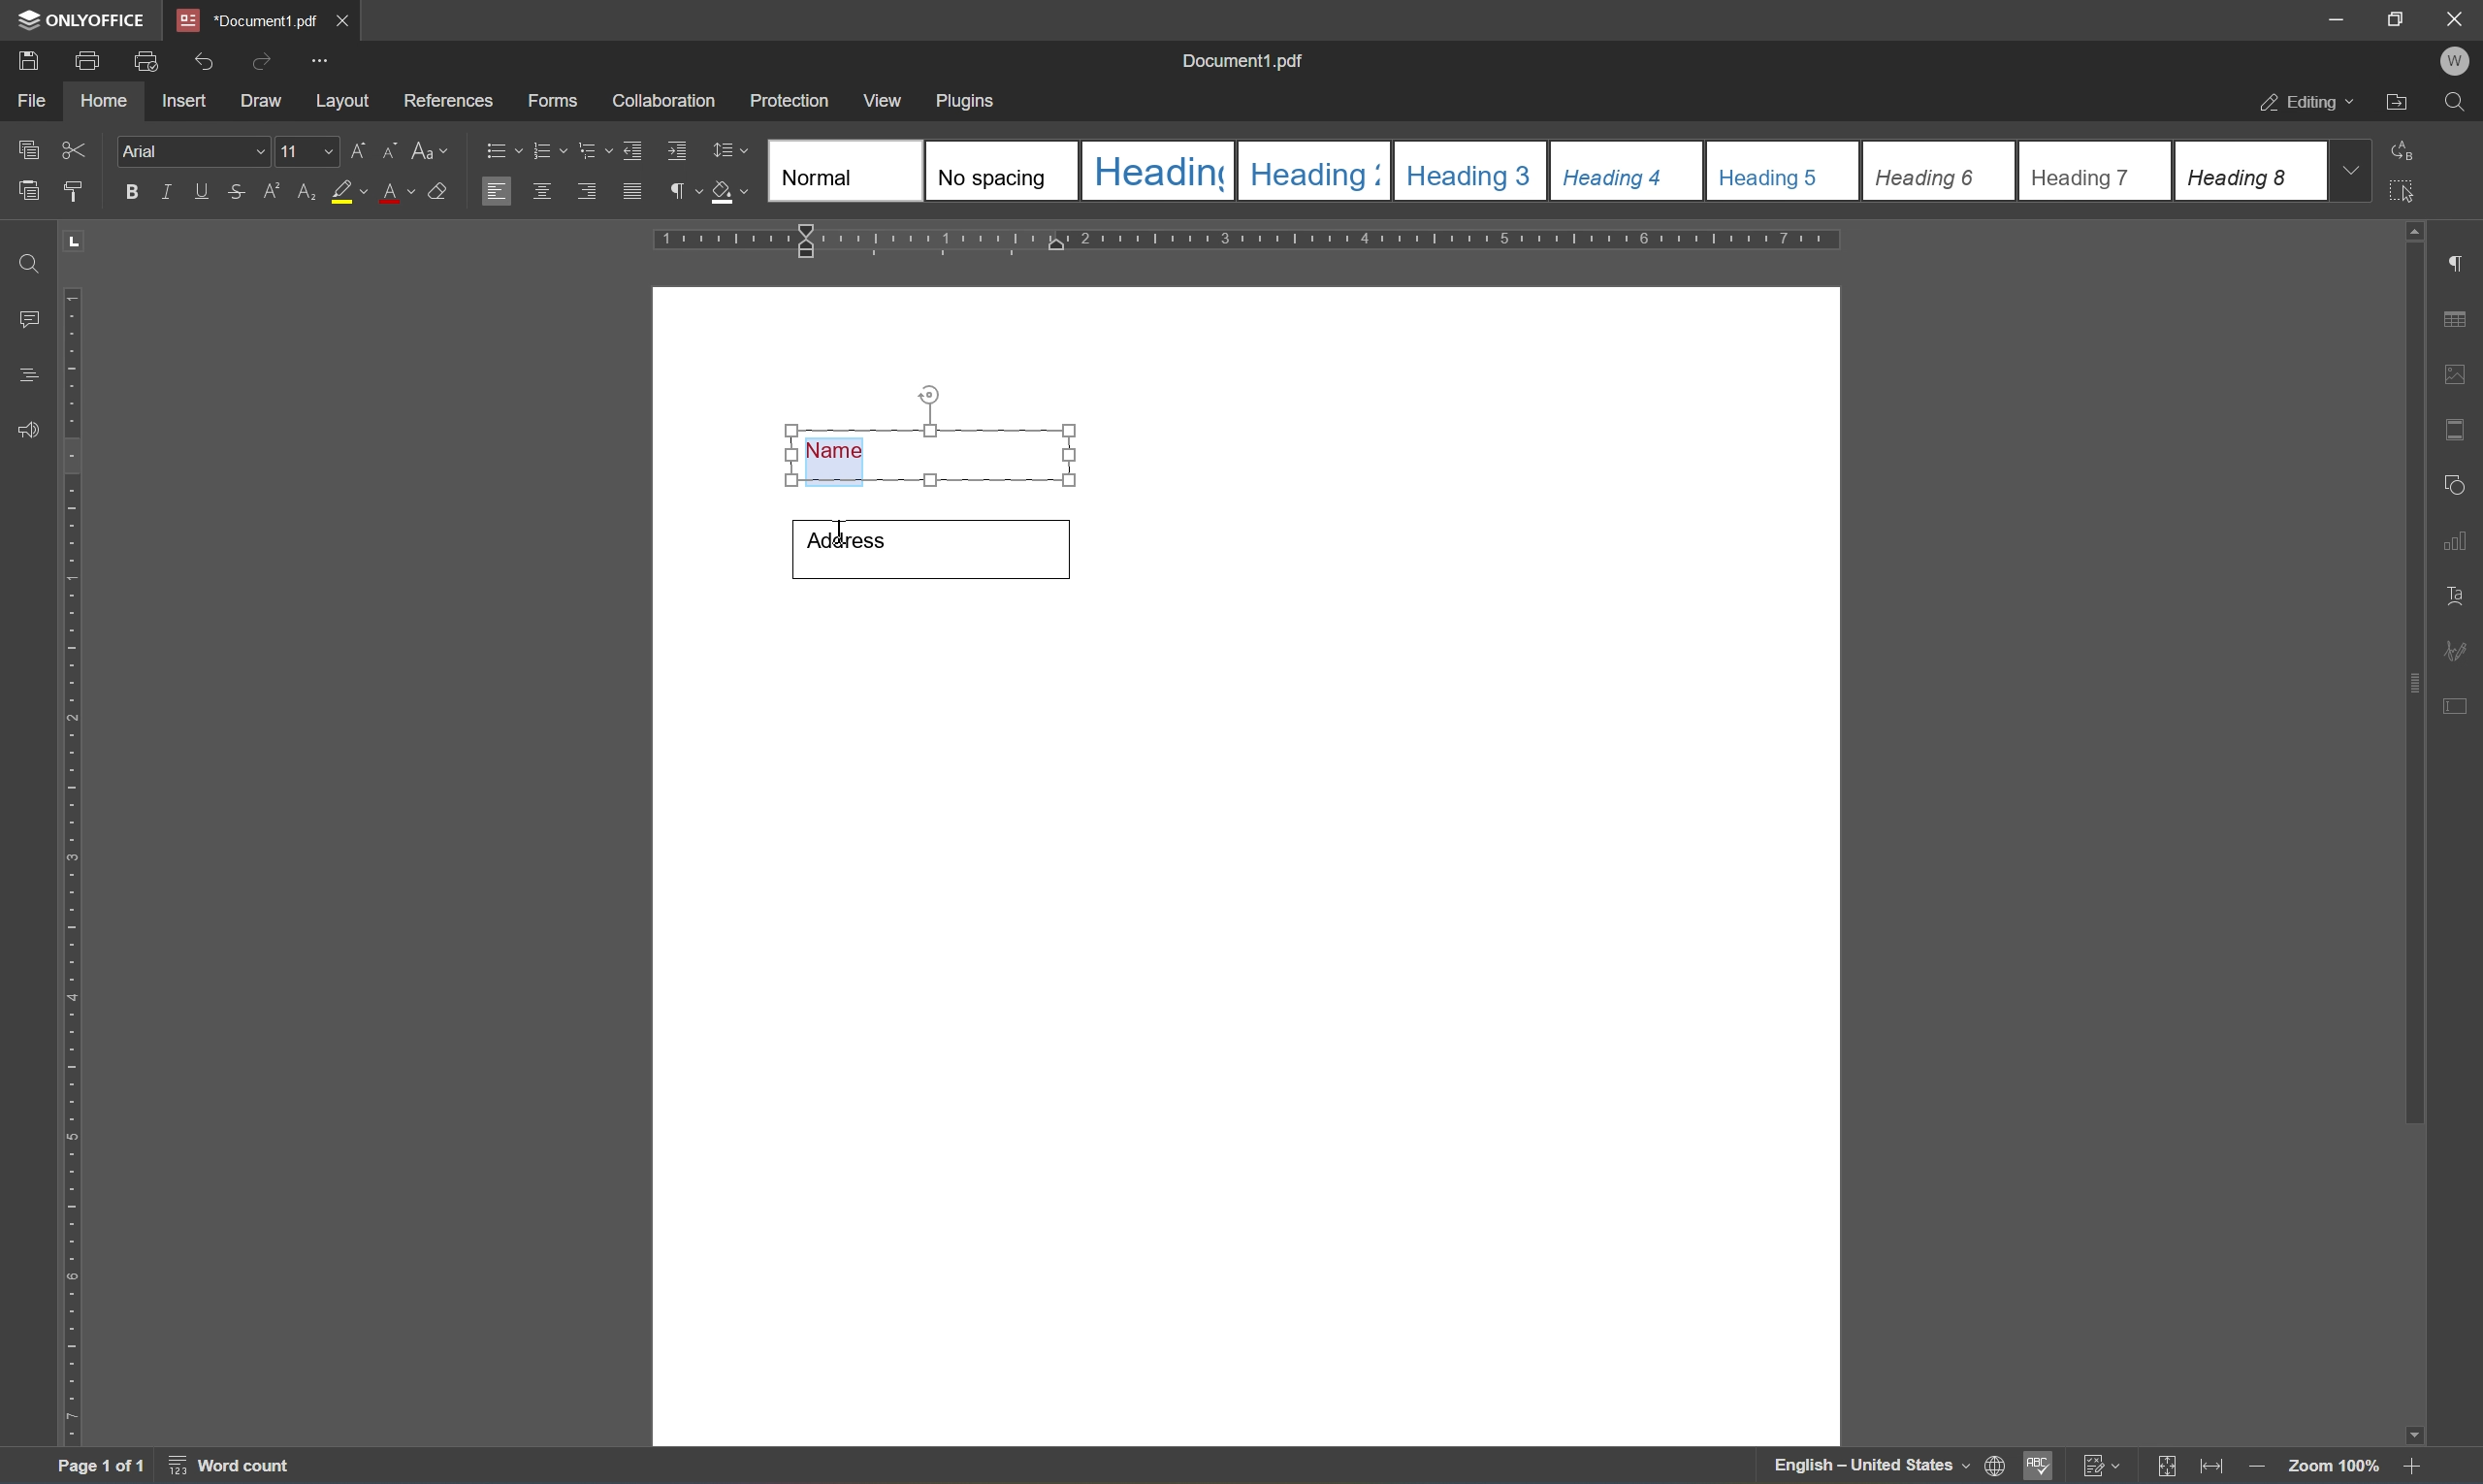 Image resolution: width=2483 pixels, height=1484 pixels. I want to click on copy, so click(30, 190).